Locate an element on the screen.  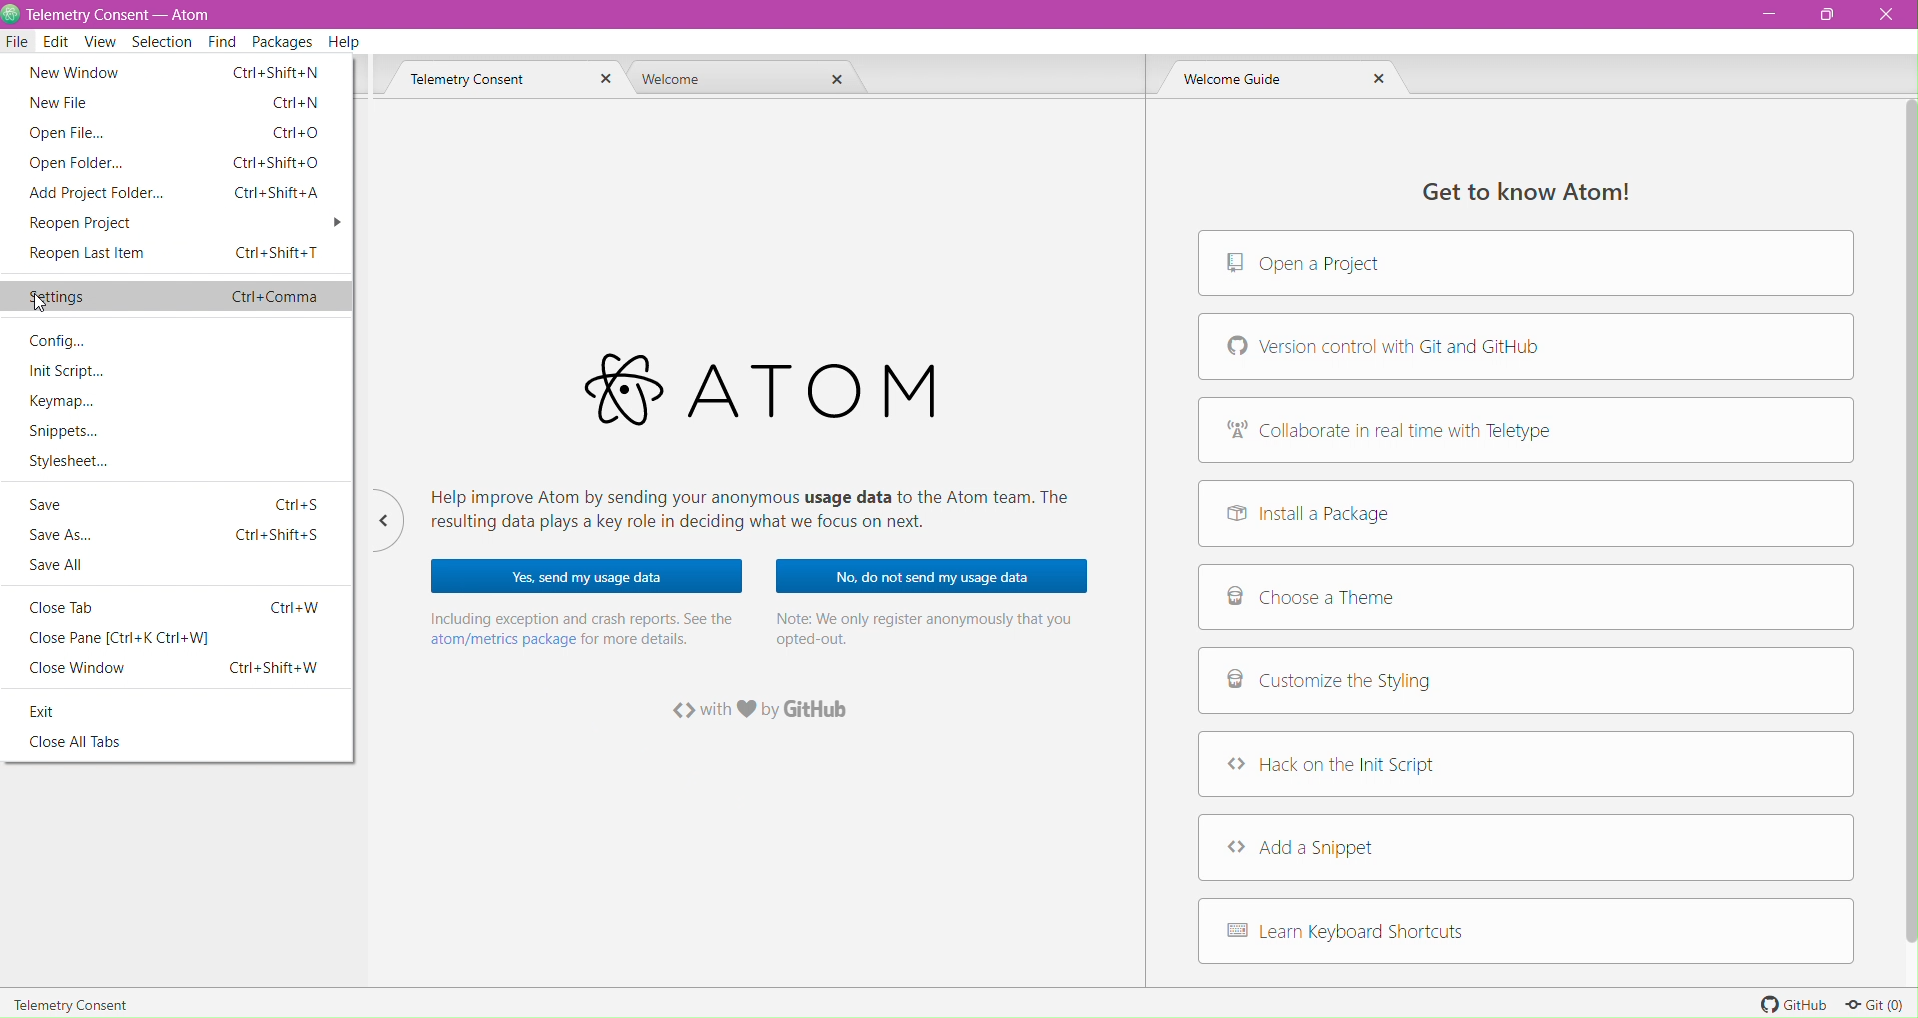
Close Tab is located at coordinates (184, 608).